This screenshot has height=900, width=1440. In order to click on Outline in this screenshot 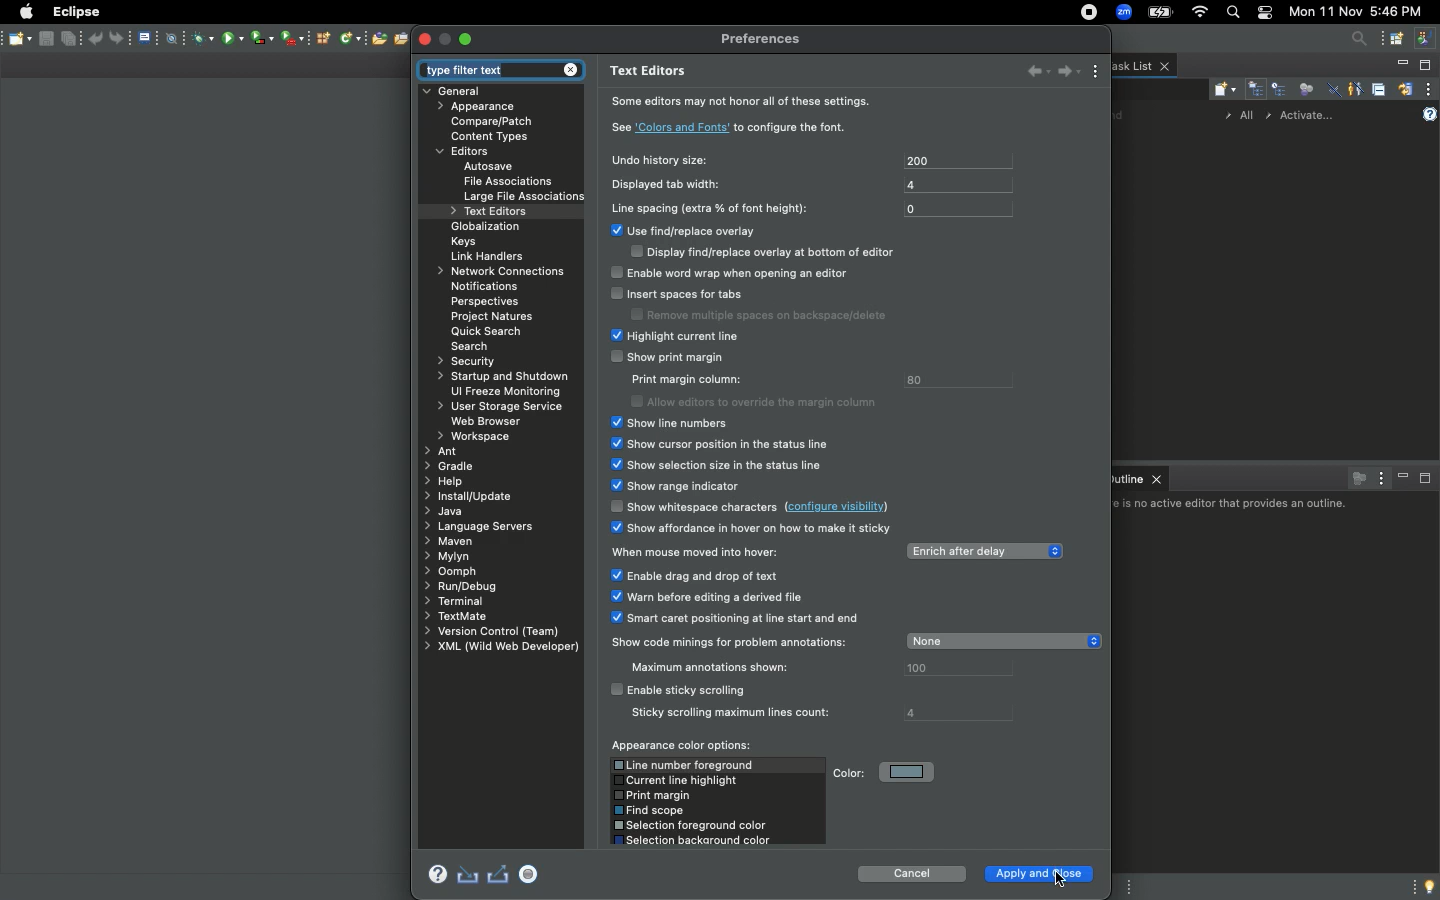, I will do `click(1141, 478)`.